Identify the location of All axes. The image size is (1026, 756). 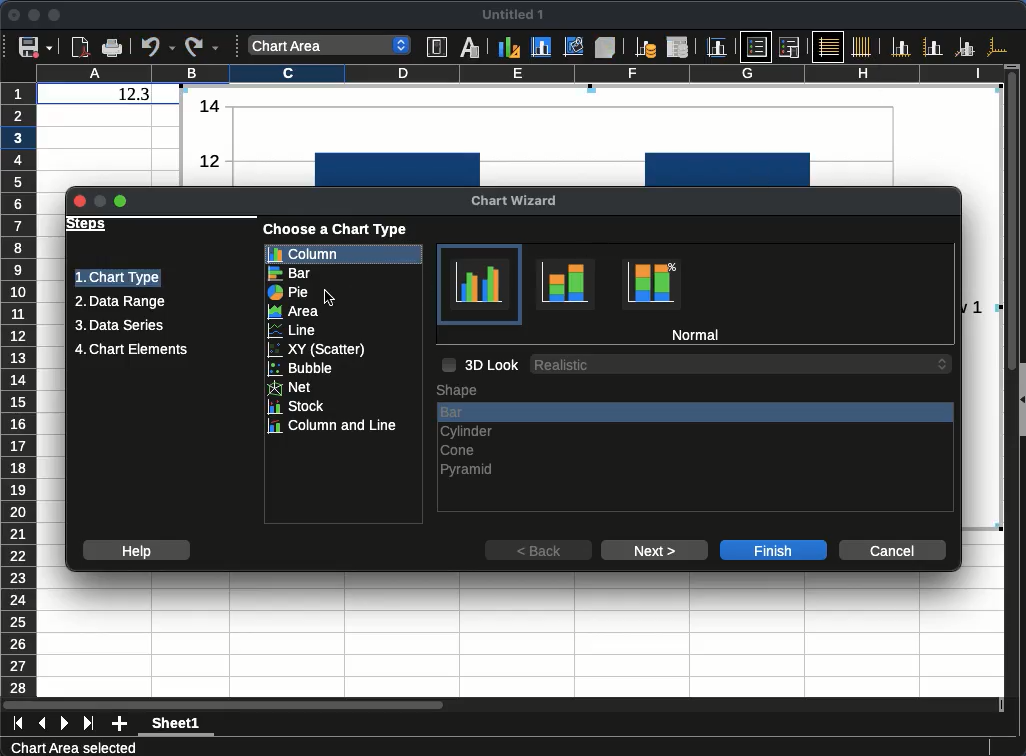
(997, 46).